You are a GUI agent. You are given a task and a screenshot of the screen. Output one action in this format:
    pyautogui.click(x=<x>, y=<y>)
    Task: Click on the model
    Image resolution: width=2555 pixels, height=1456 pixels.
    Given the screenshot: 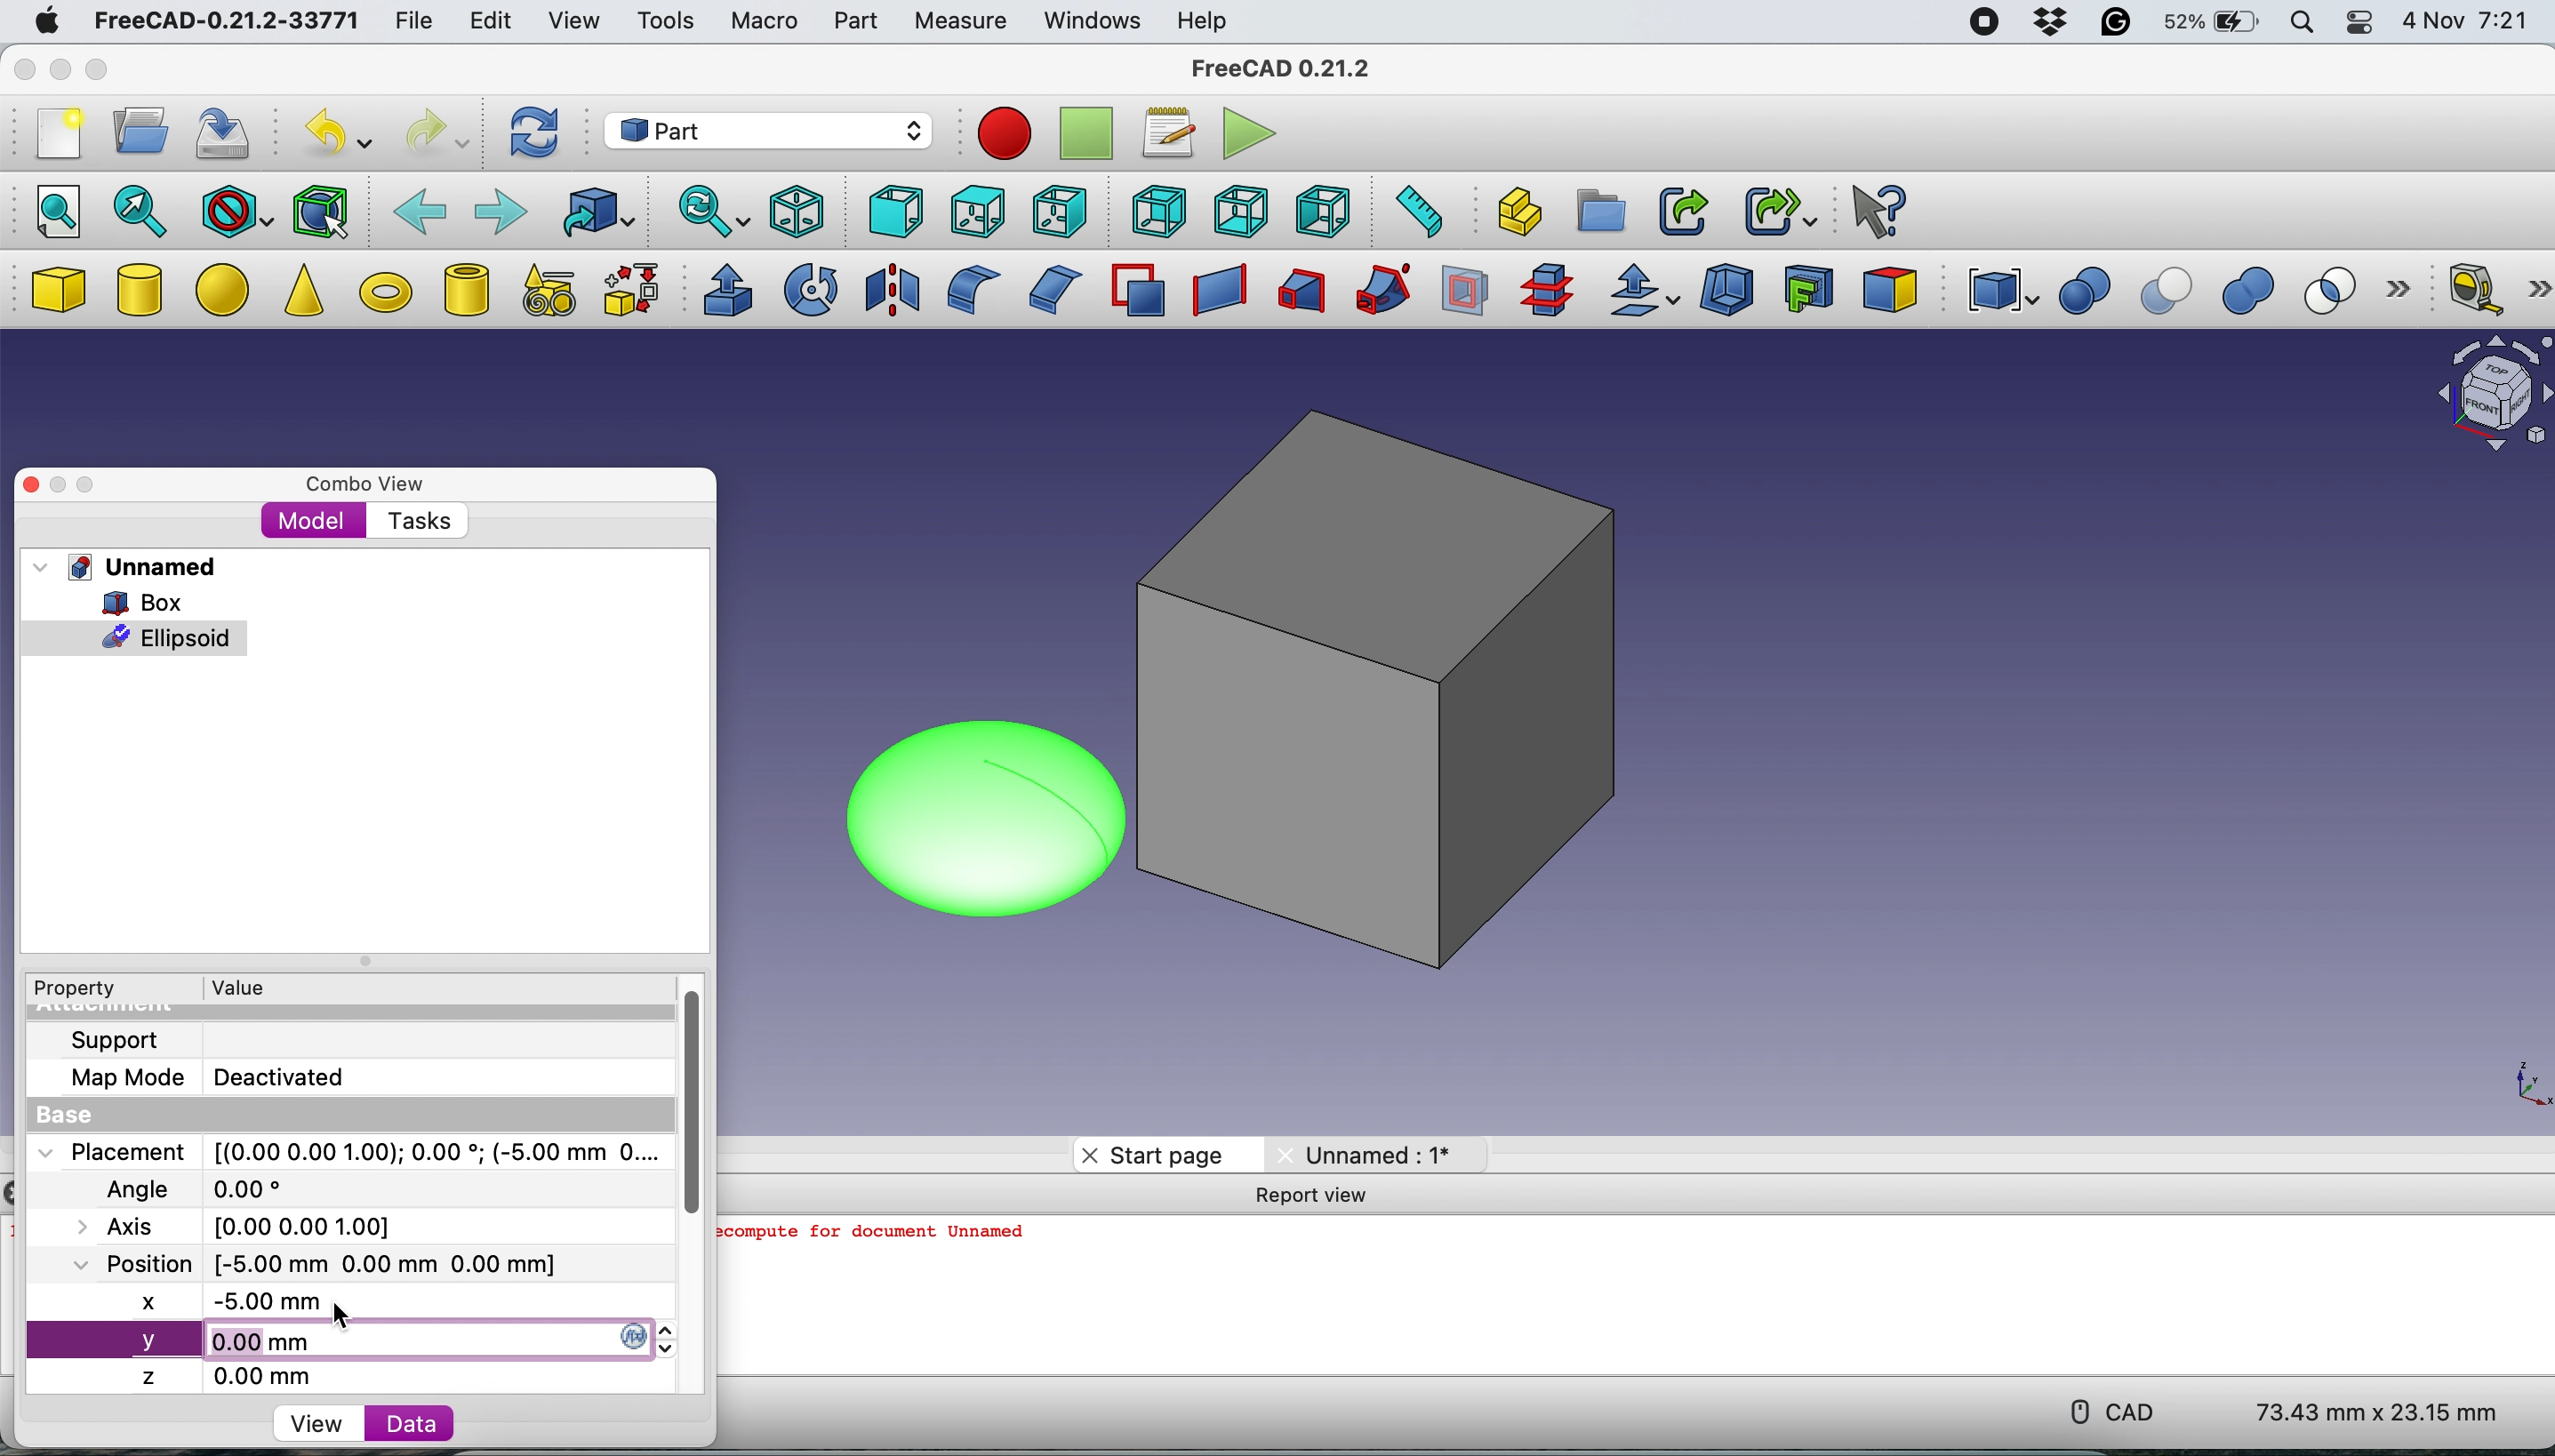 What is the action you would take?
    pyautogui.click(x=313, y=520)
    